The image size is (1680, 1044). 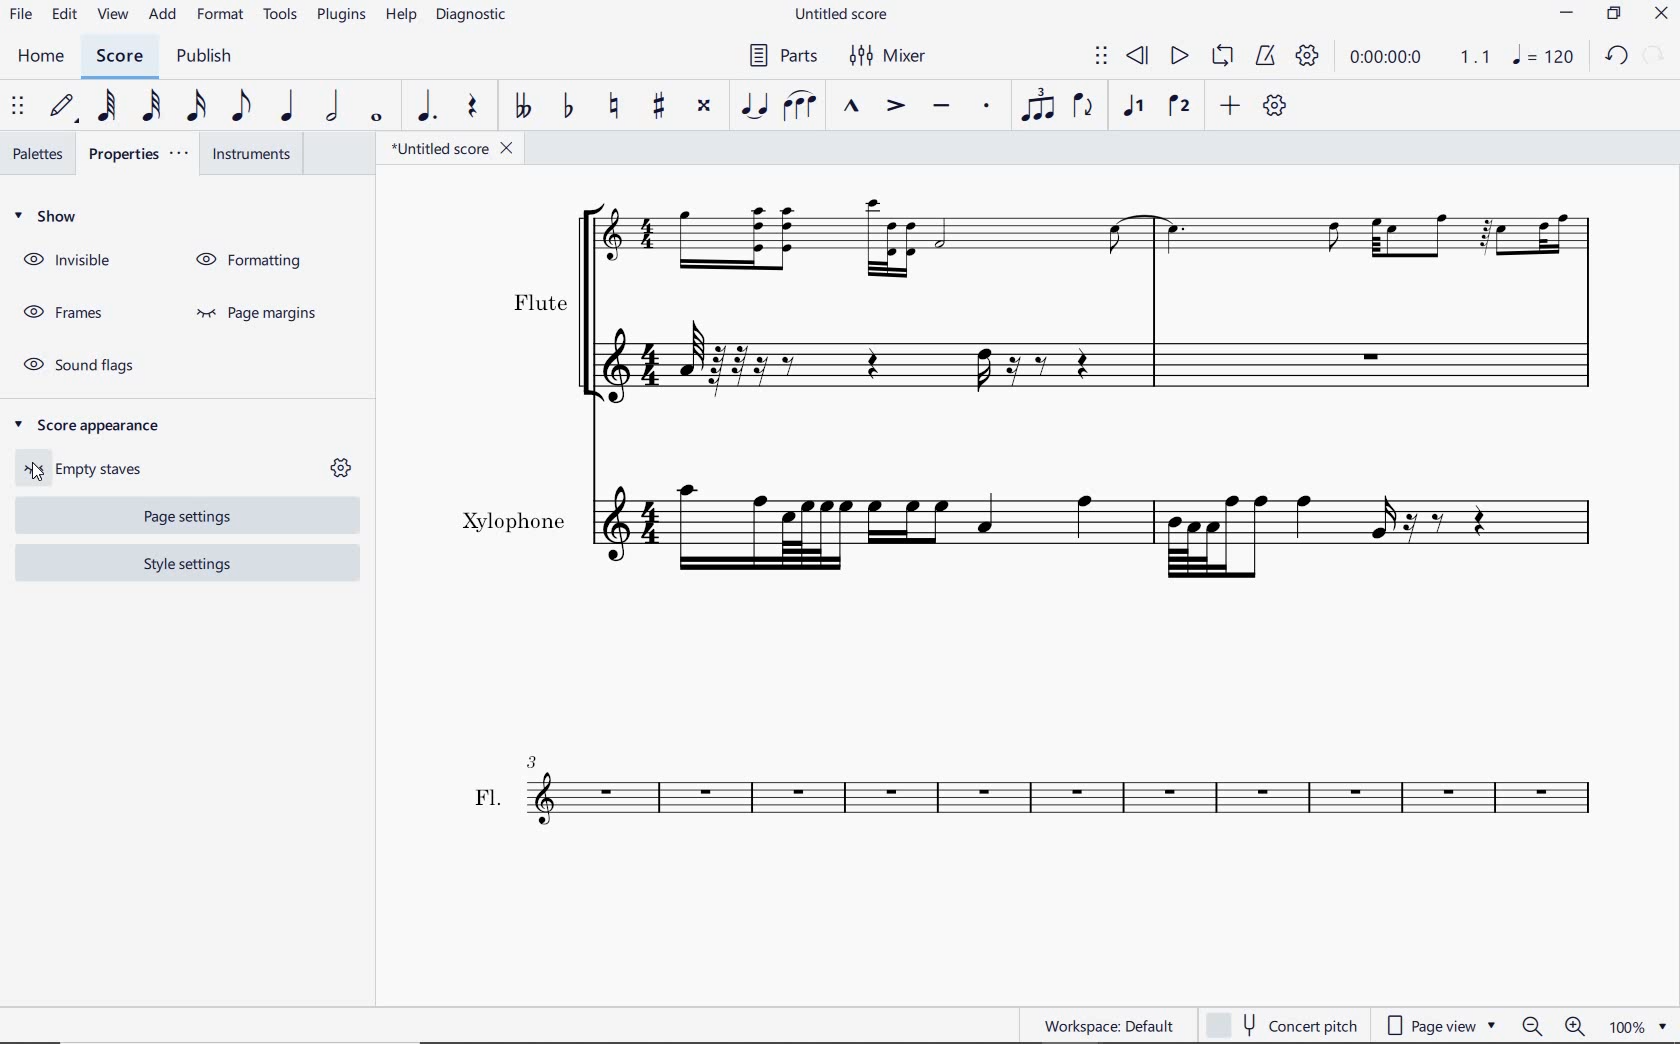 What do you see at coordinates (1441, 1025) in the screenshot?
I see `page view` at bounding box center [1441, 1025].